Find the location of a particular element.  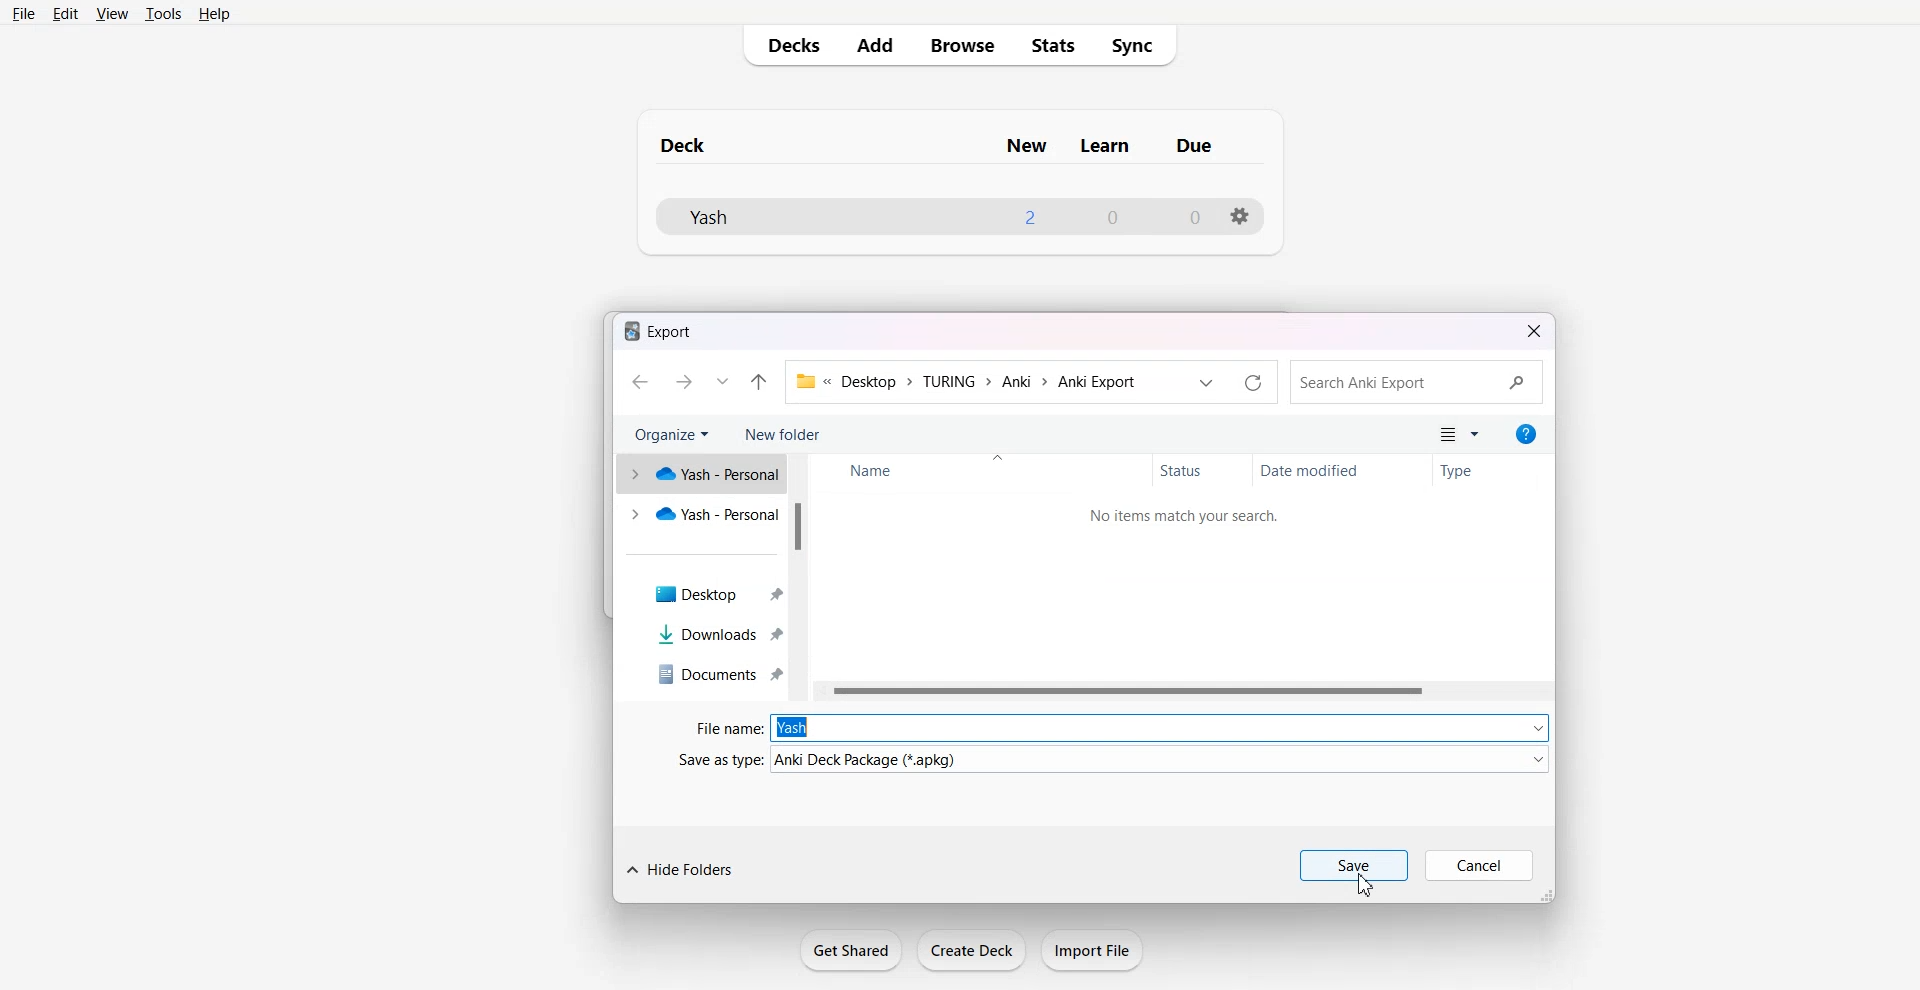

Tools is located at coordinates (164, 15).